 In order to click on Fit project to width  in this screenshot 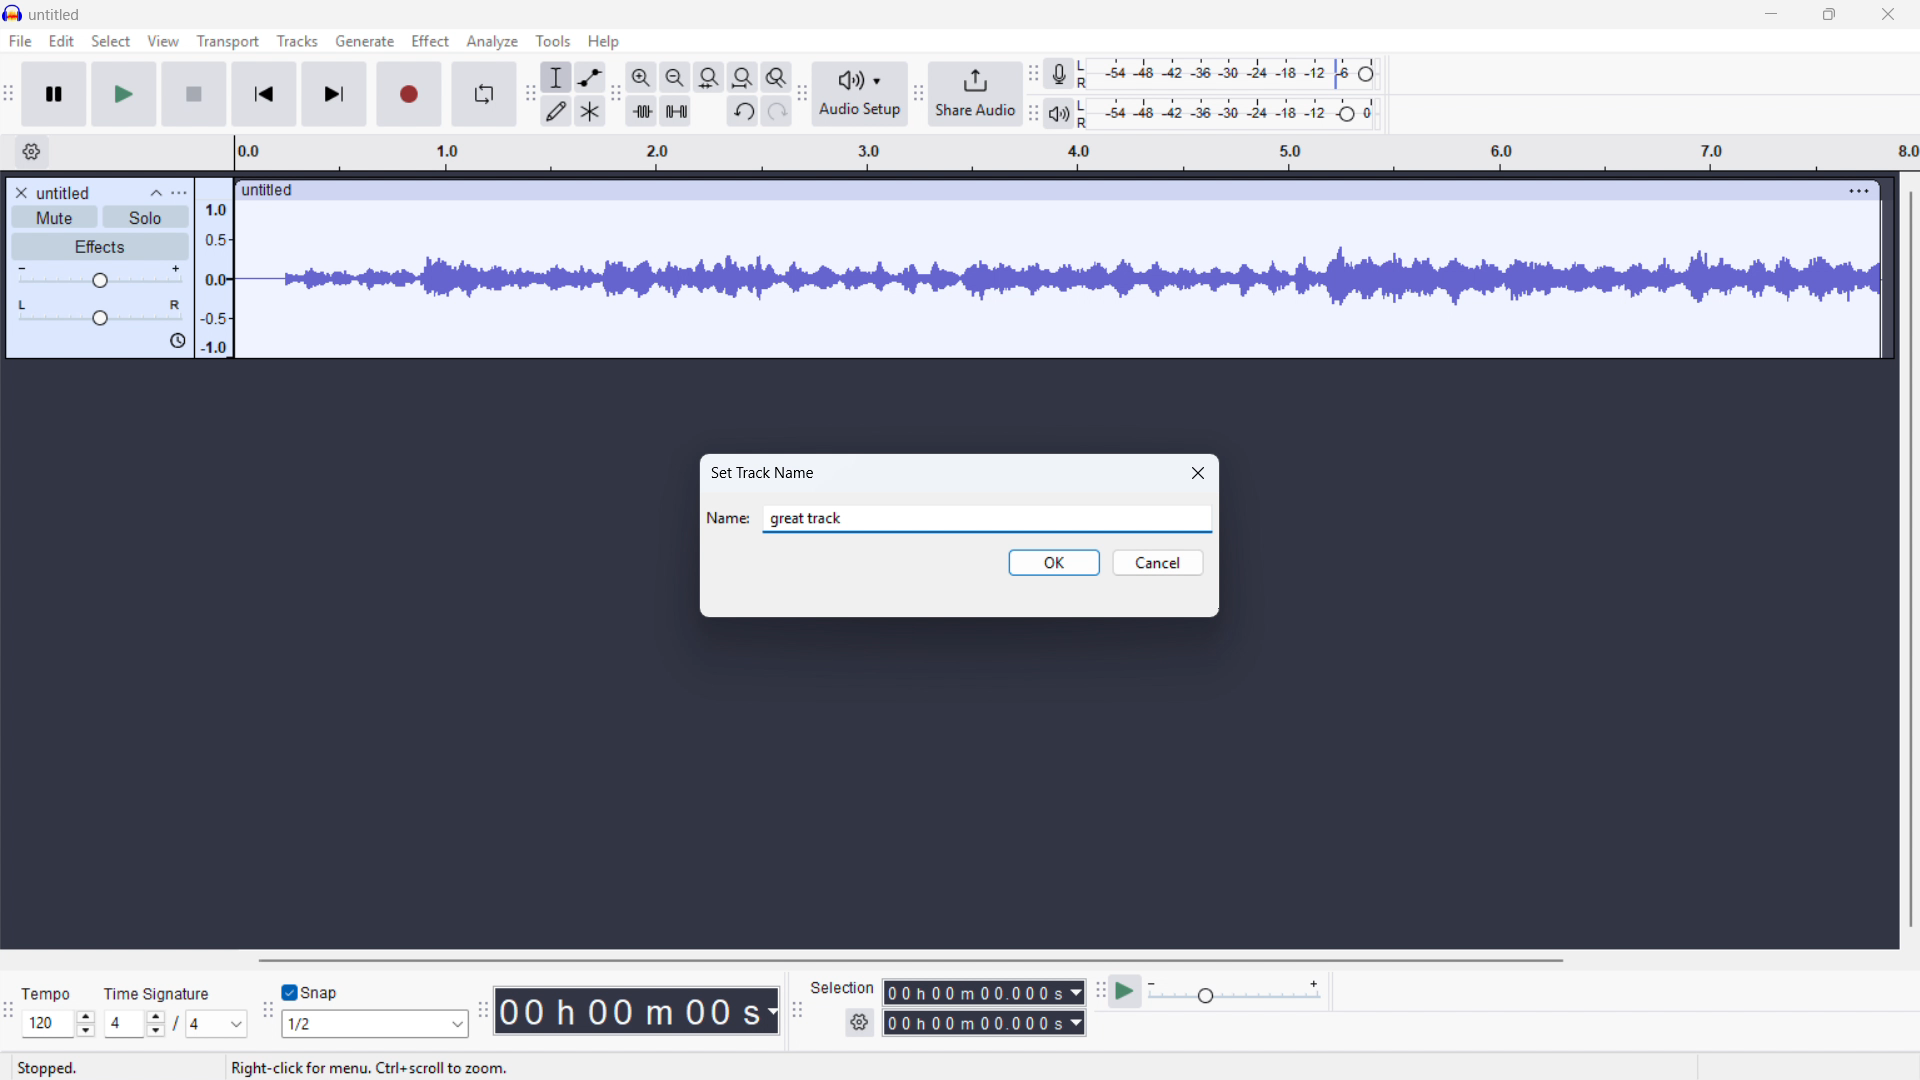, I will do `click(709, 78)`.